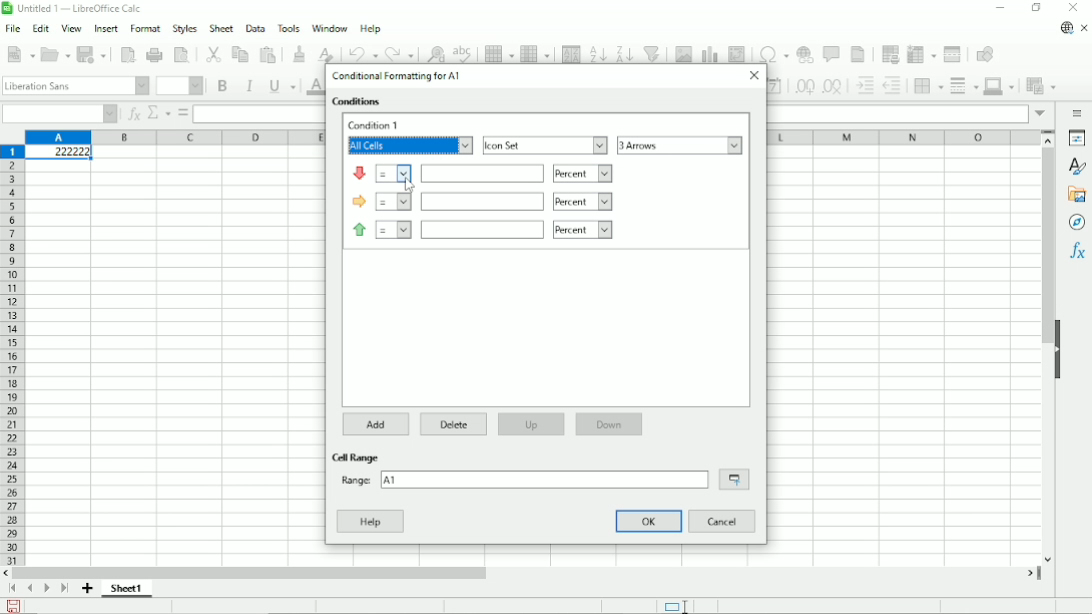 This screenshot has width=1092, height=614. What do you see at coordinates (1065, 27) in the screenshot?
I see `Update available` at bounding box center [1065, 27].